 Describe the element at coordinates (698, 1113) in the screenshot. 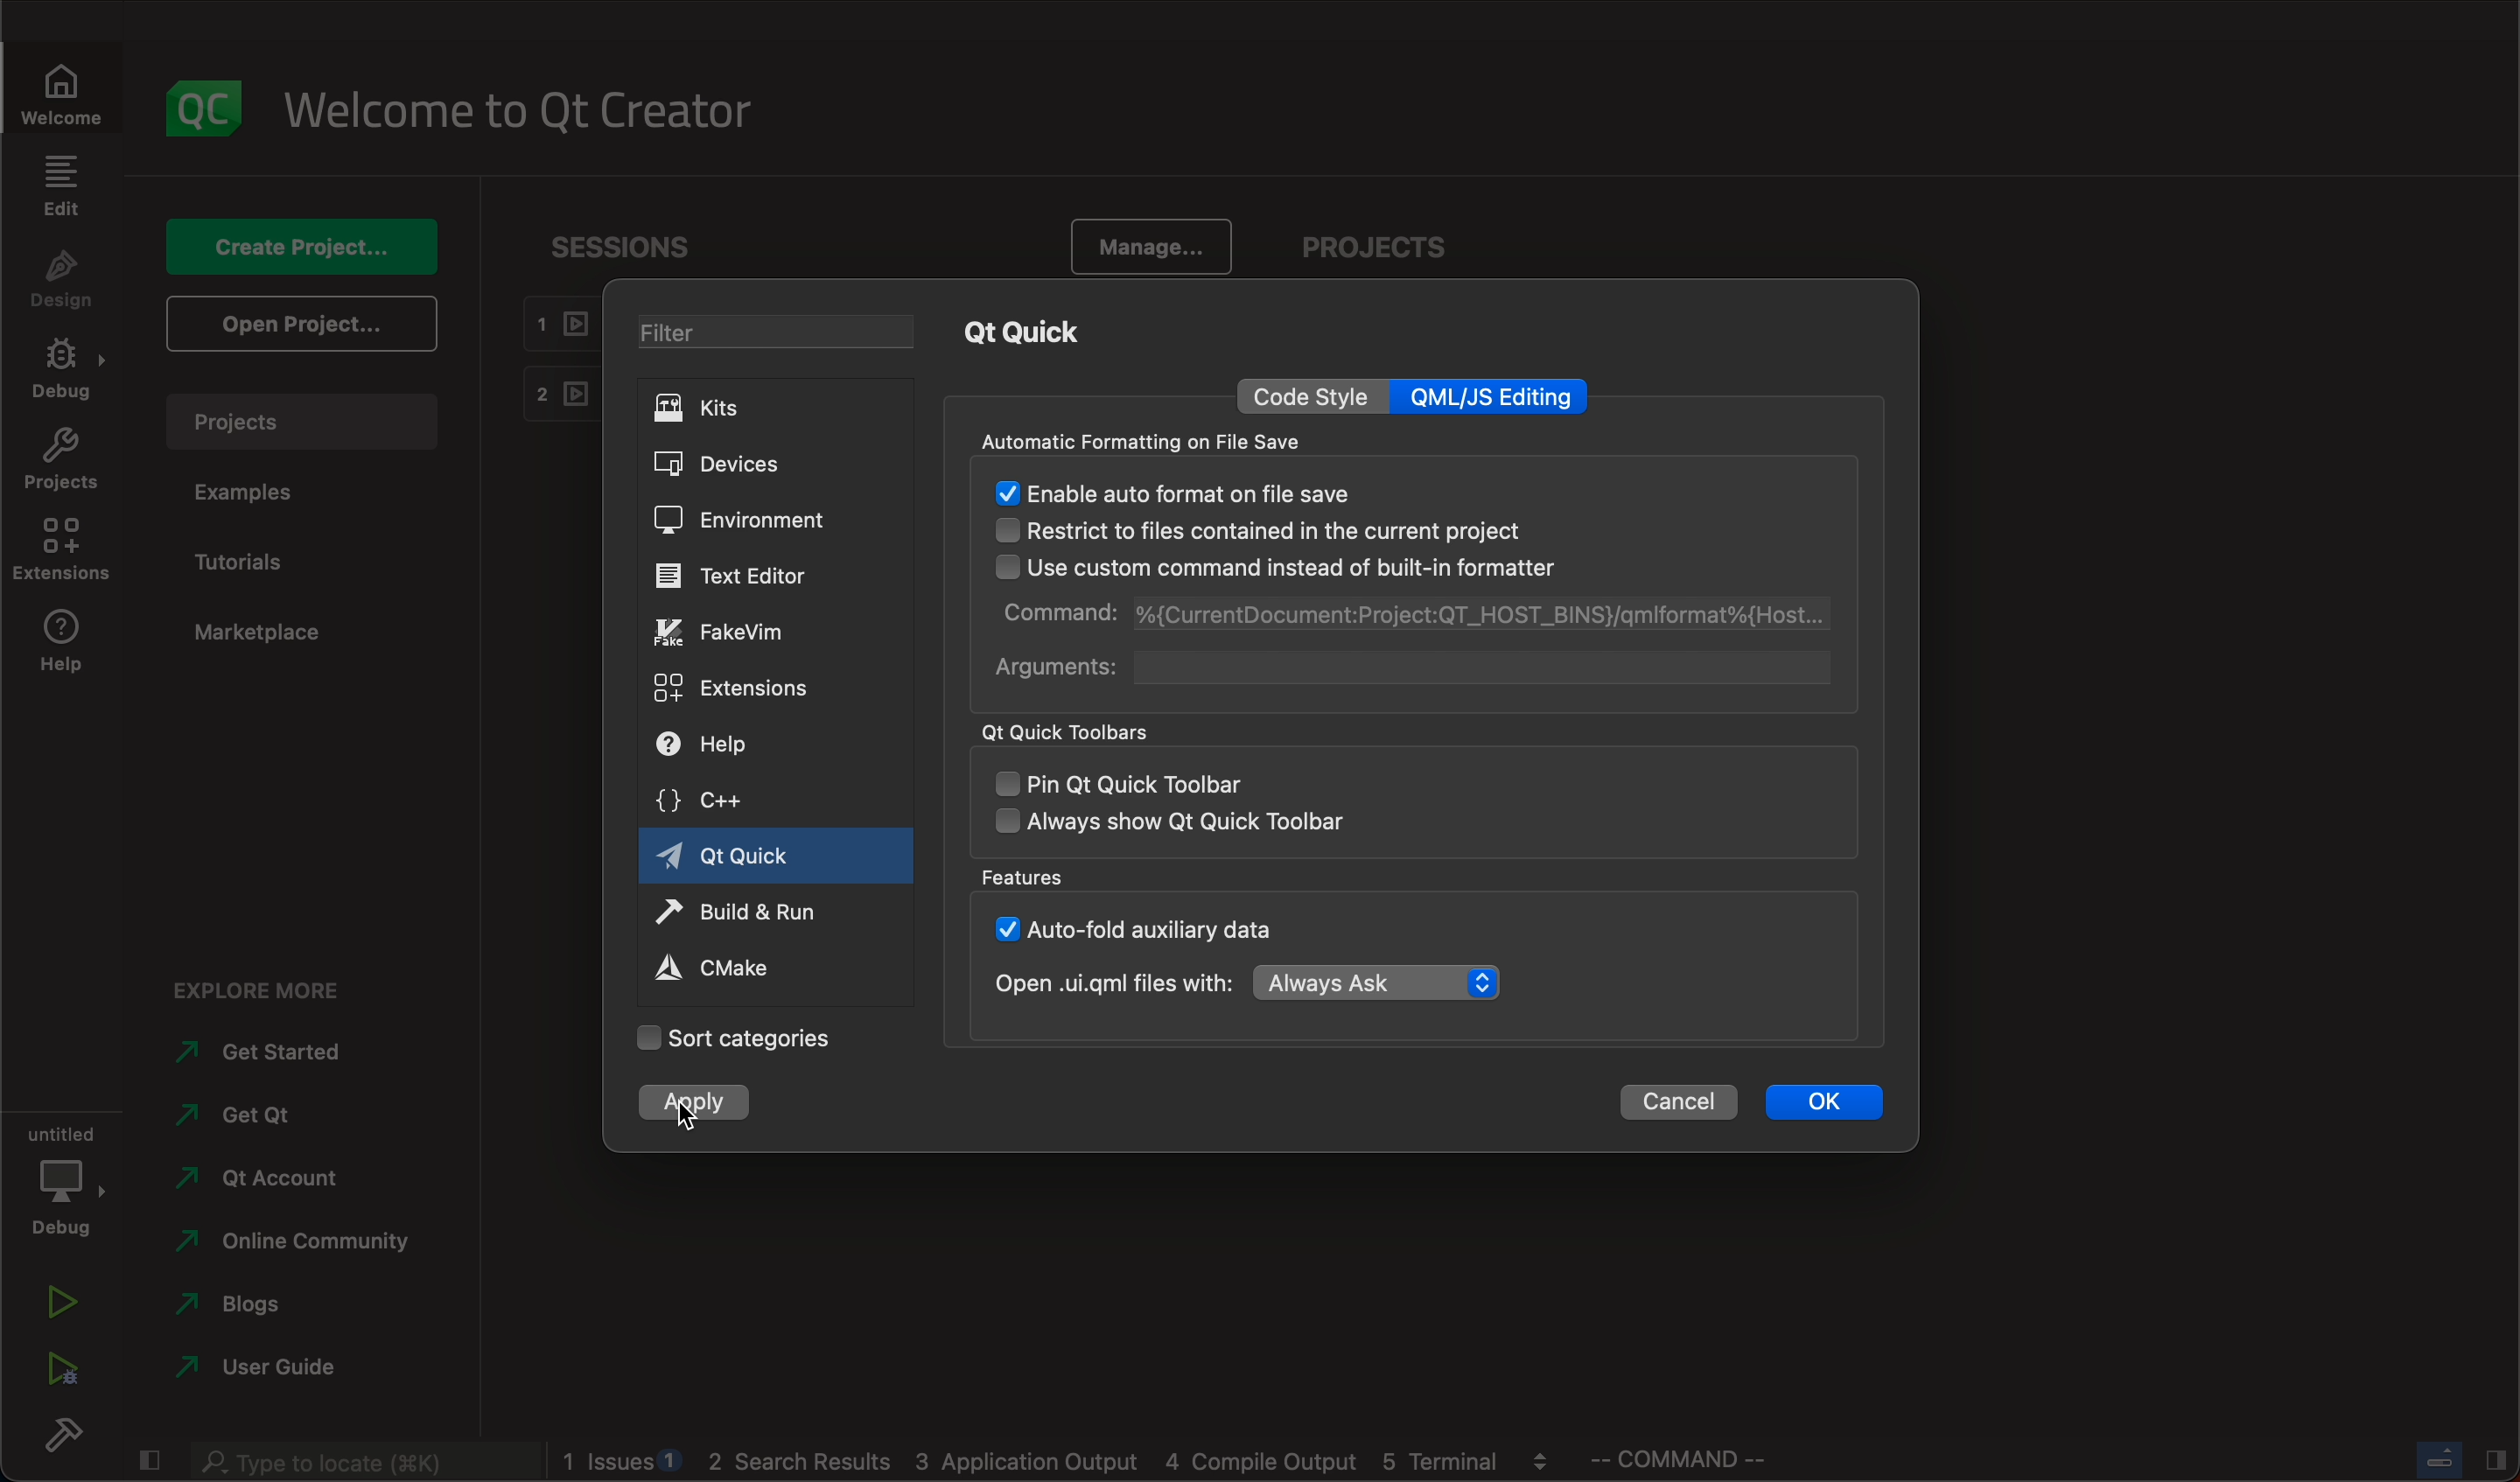

I see `cursor` at that location.